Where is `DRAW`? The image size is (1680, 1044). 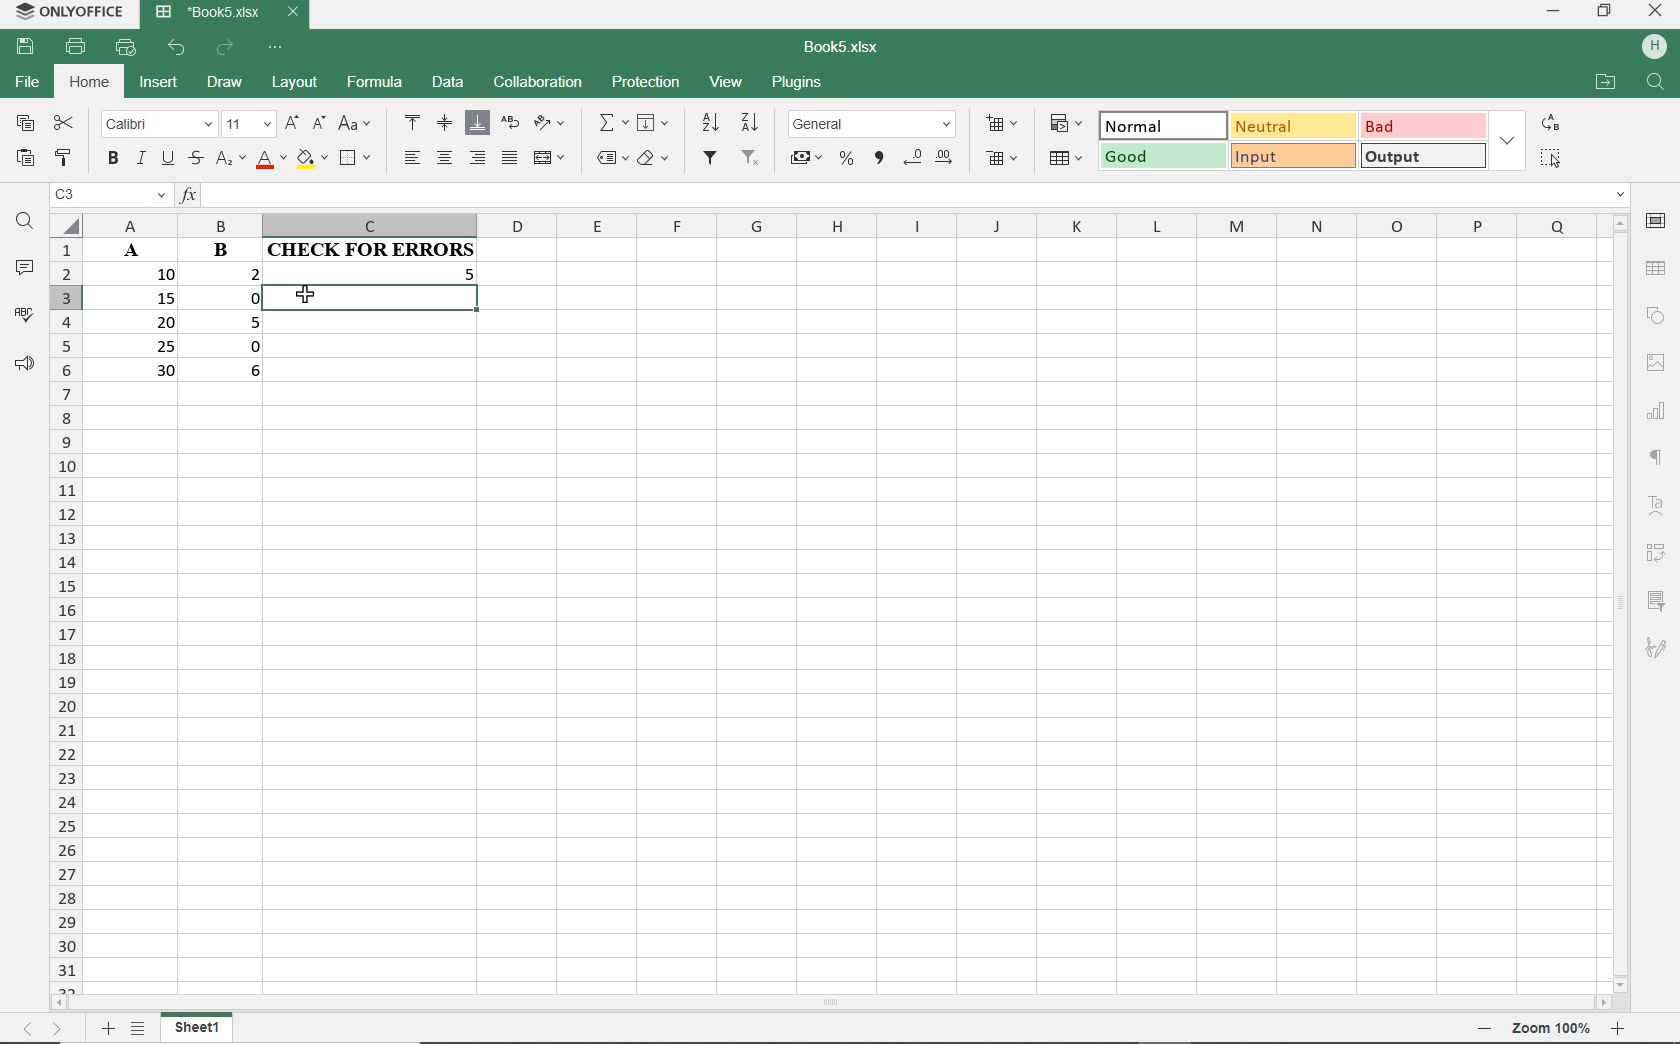
DRAW is located at coordinates (226, 85).